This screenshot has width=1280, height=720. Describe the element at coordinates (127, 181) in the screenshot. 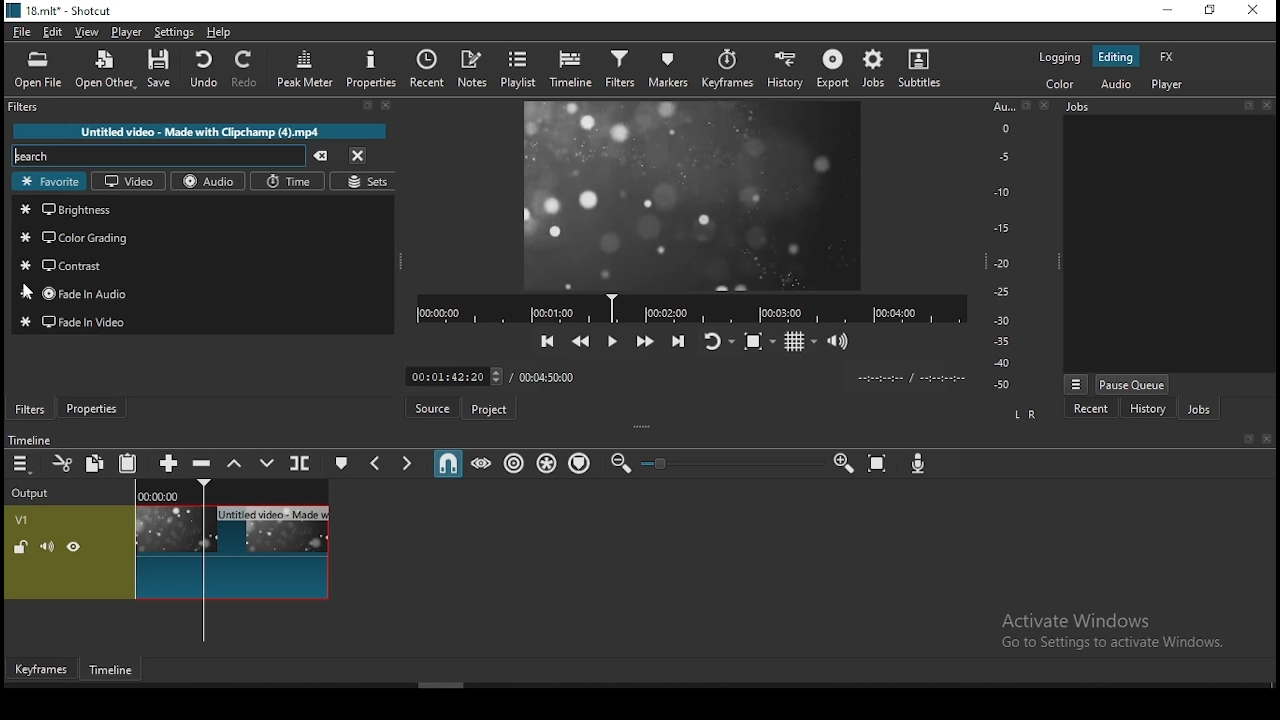

I see `video` at that location.